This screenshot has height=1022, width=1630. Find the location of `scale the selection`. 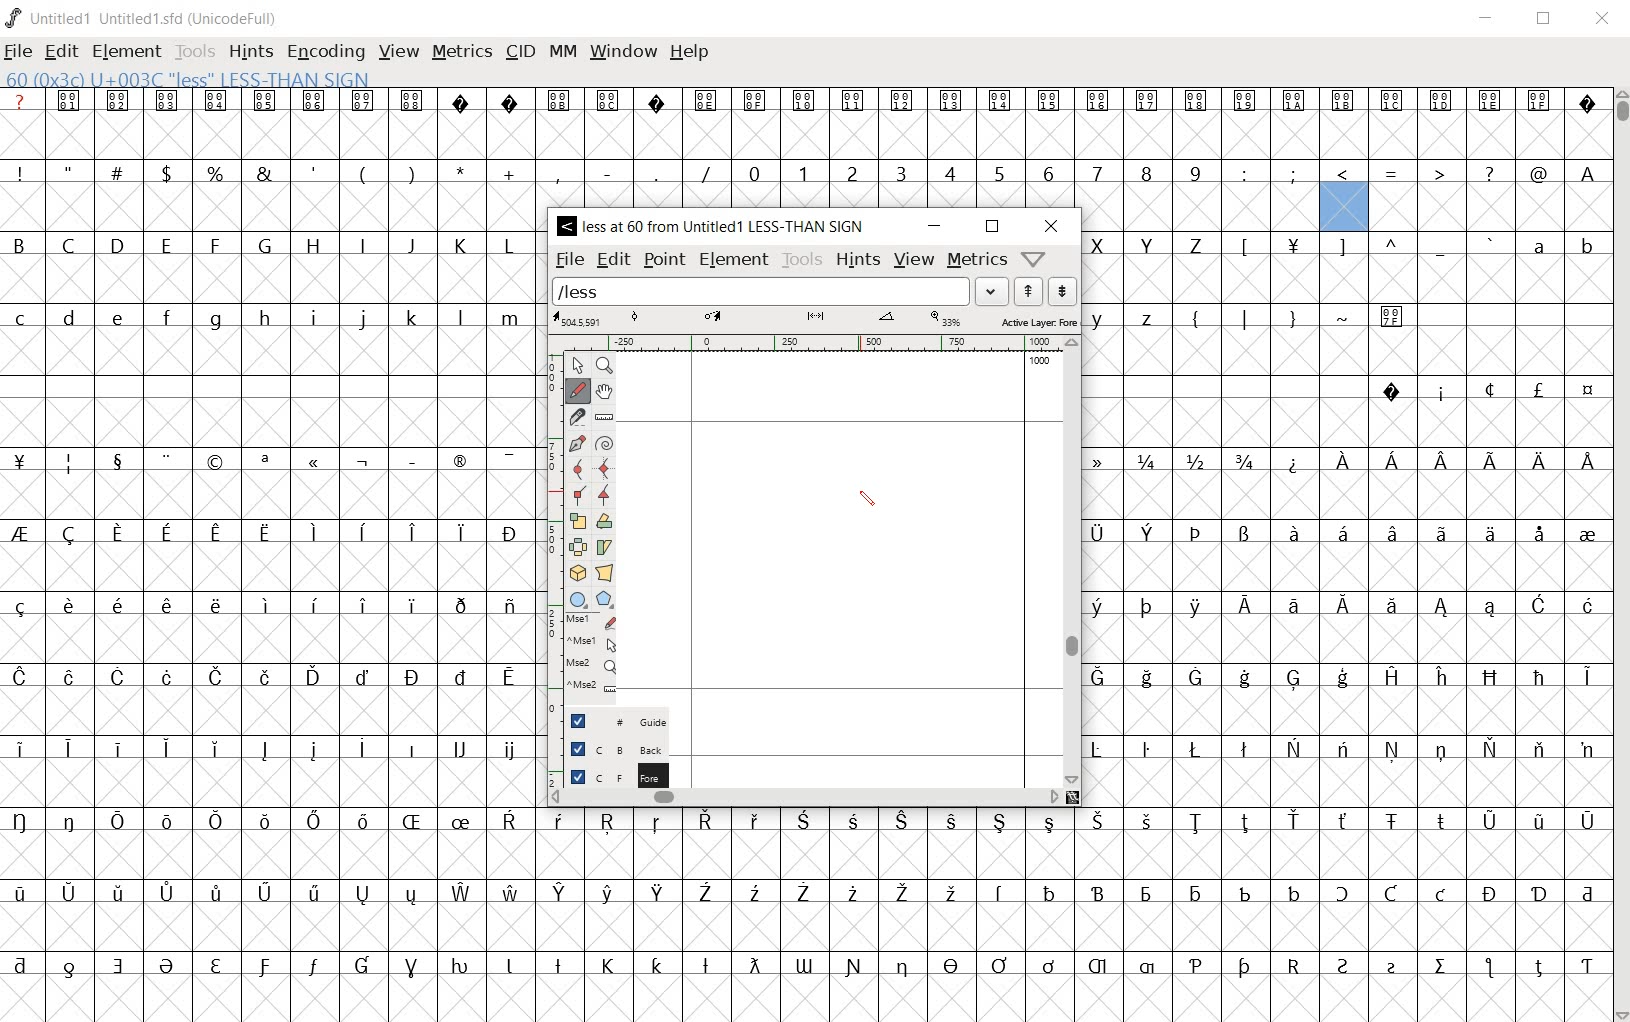

scale the selection is located at coordinates (577, 519).